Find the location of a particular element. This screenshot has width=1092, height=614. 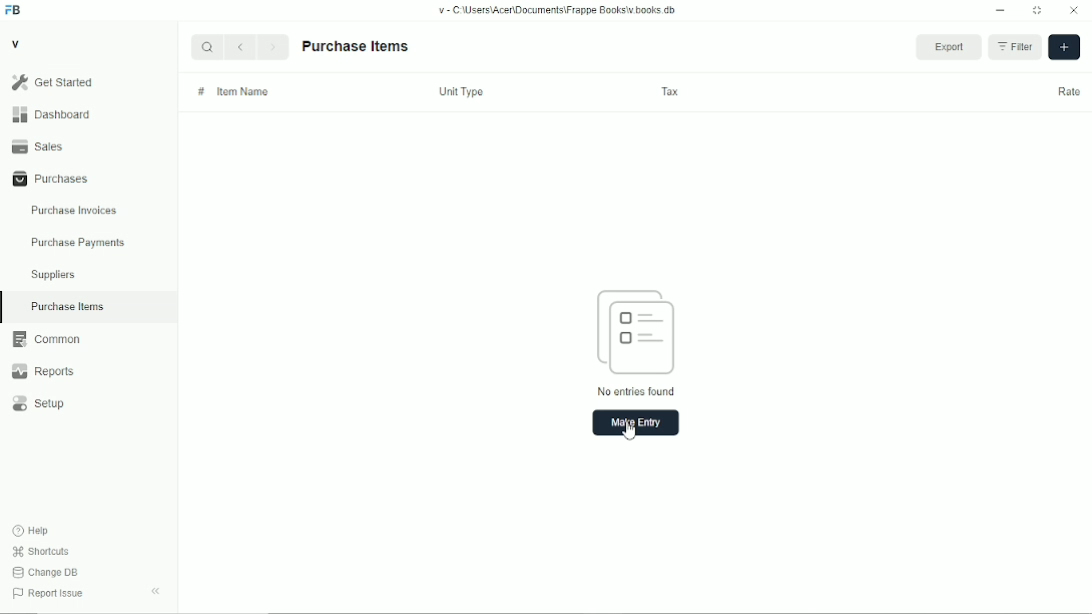

# is located at coordinates (201, 92).